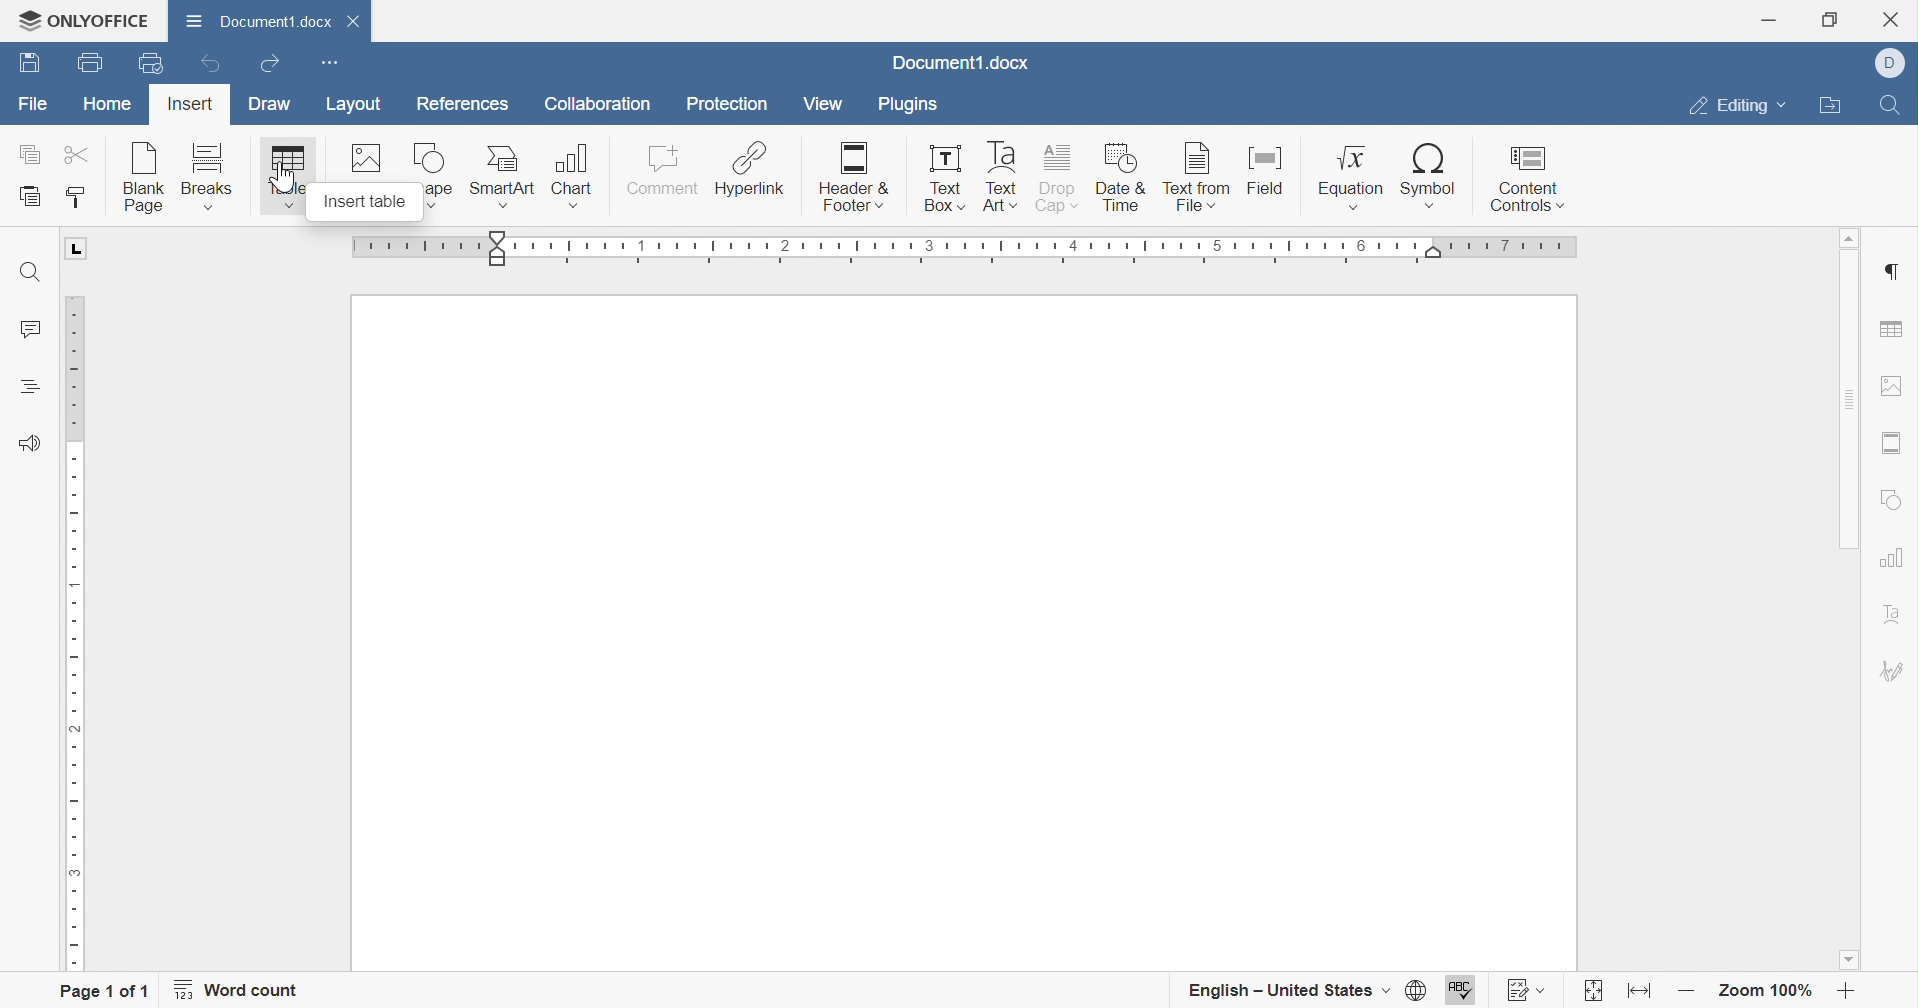 The height and width of the screenshot is (1008, 1918). What do you see at coordinates (575, 176) in the screenshot?
I see `Chart` at bounding box center [575, 176].